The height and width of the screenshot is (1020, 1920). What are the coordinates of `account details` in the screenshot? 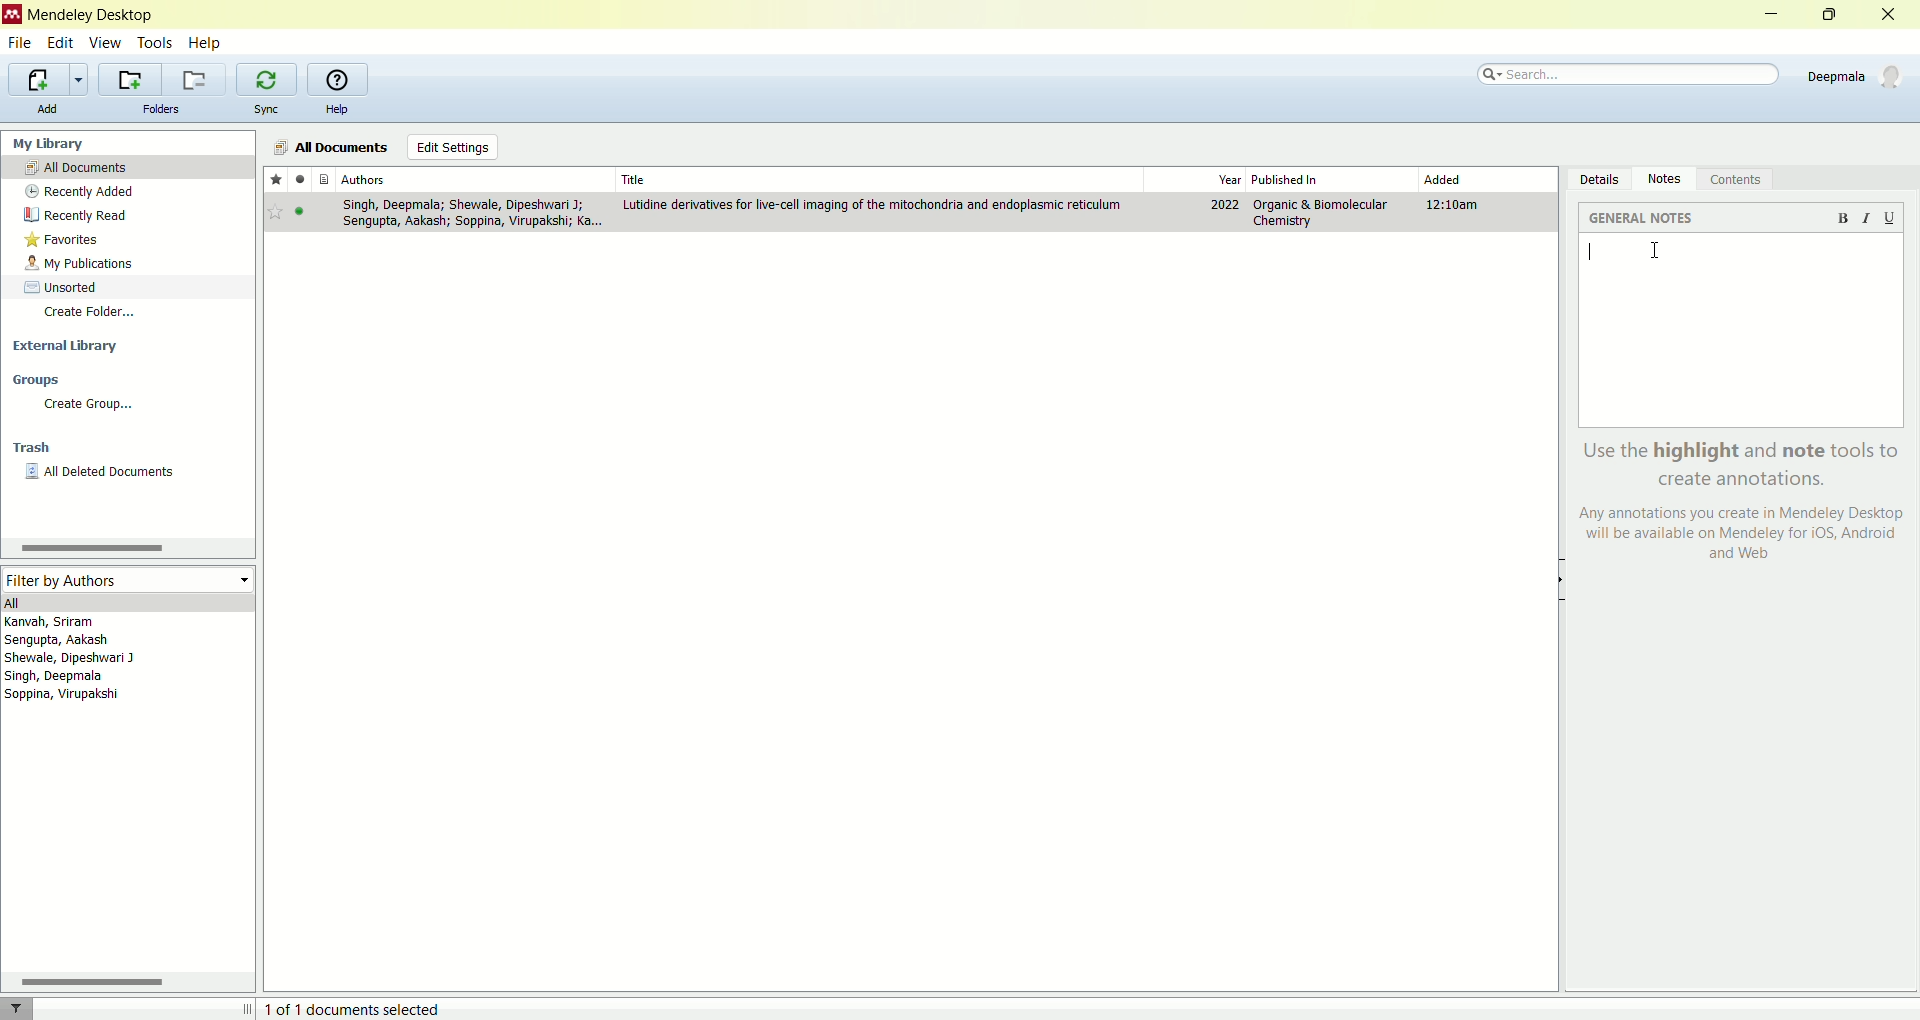 It's located at (1853, 74).